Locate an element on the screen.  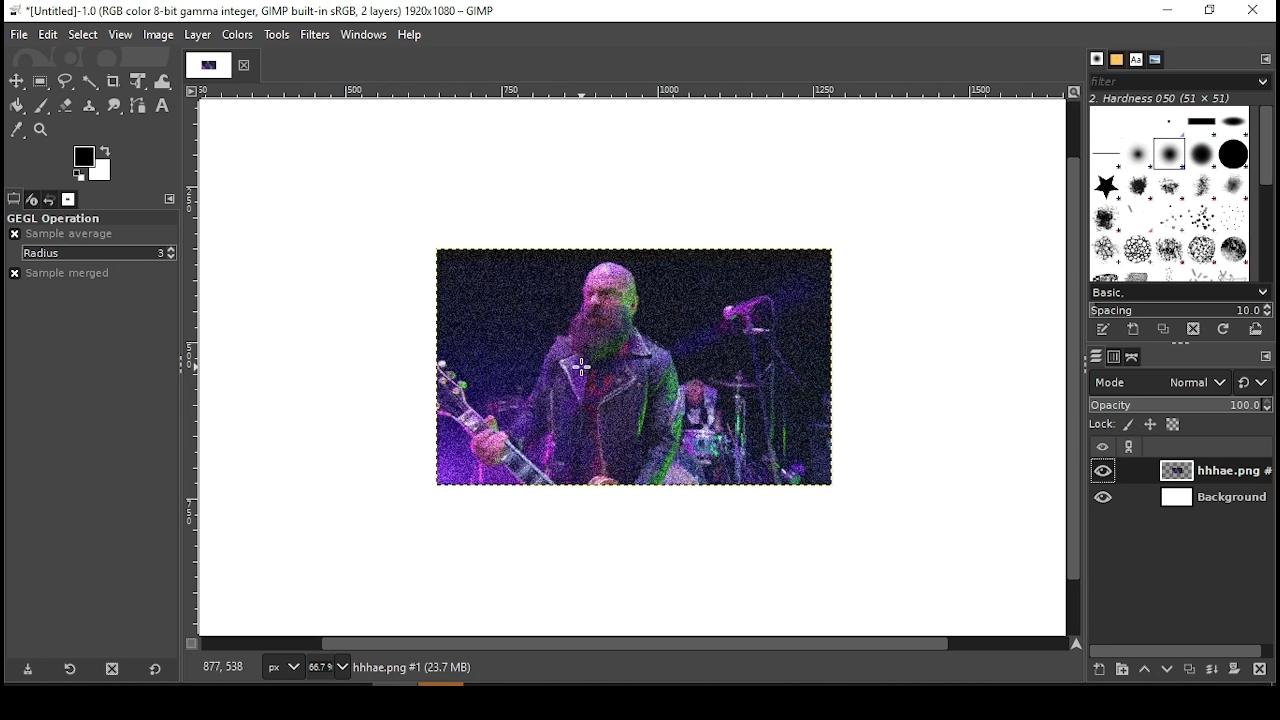
select is located at coordinates (83, 34).